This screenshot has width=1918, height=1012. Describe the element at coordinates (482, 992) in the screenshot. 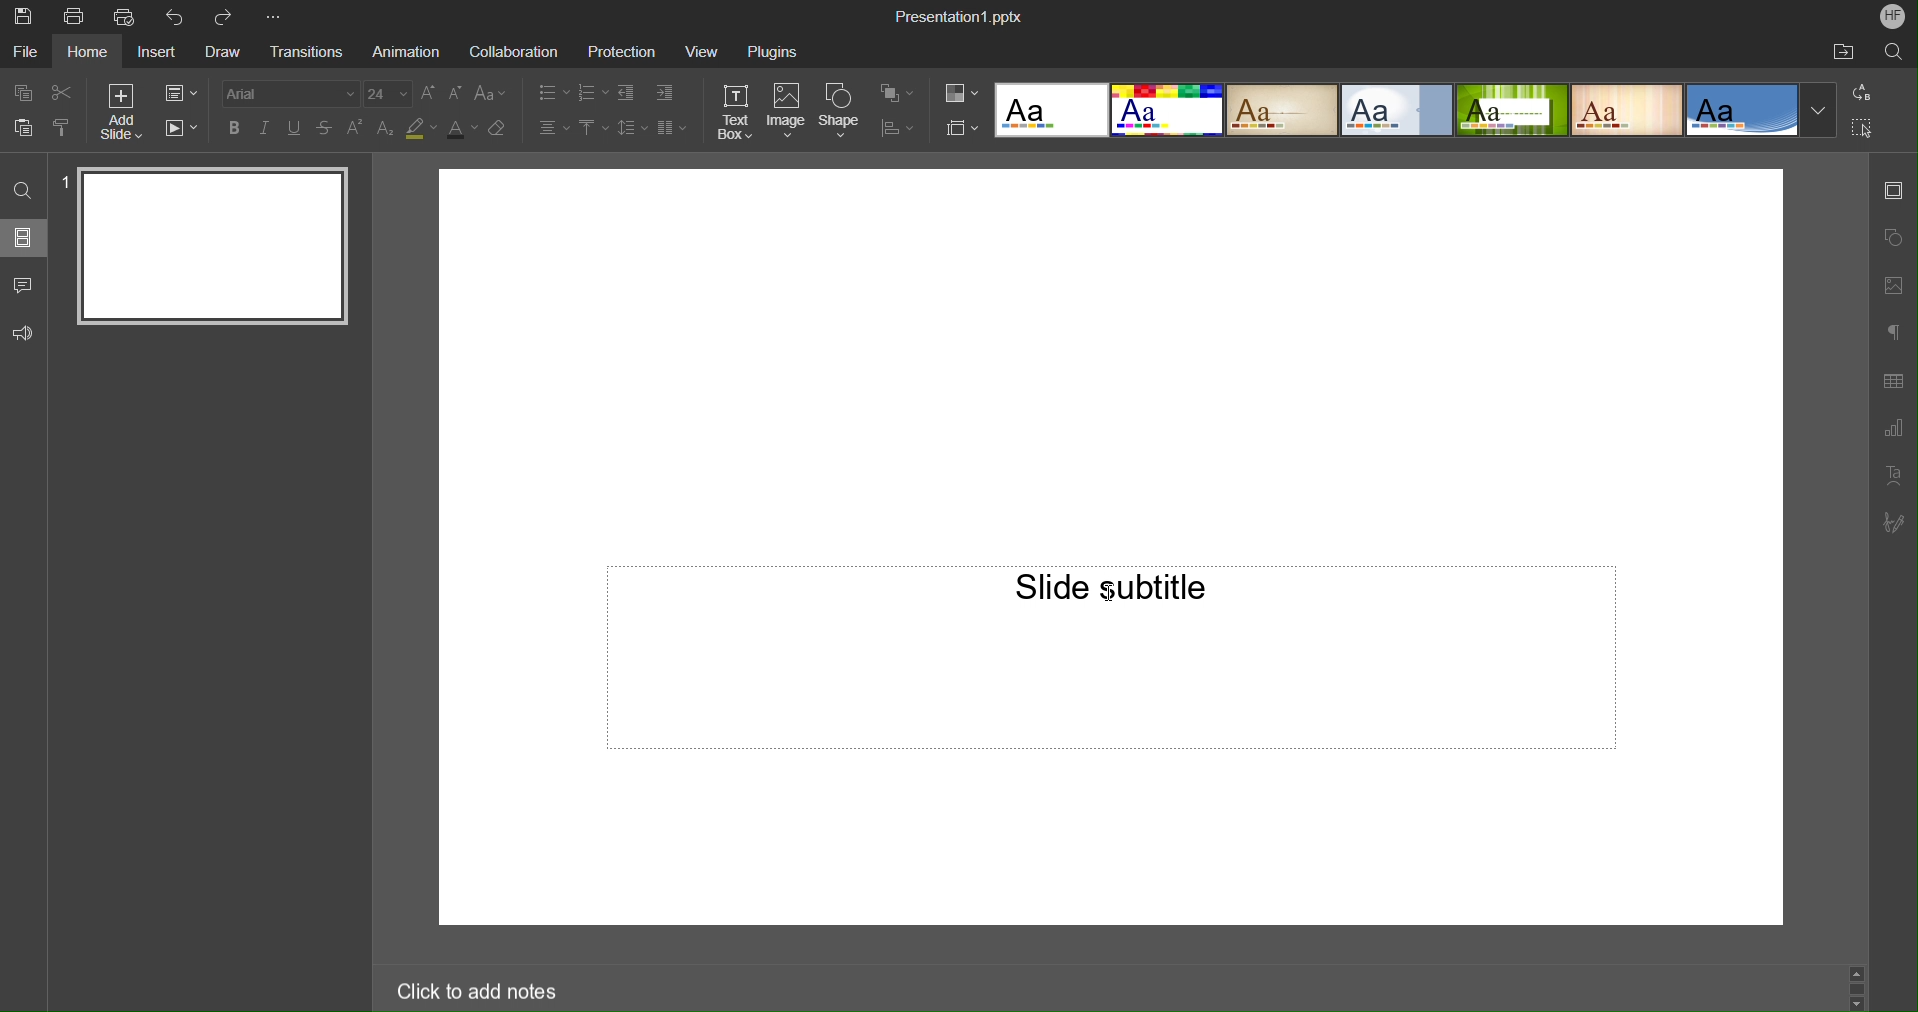

I see `Click to add notes` at that location.